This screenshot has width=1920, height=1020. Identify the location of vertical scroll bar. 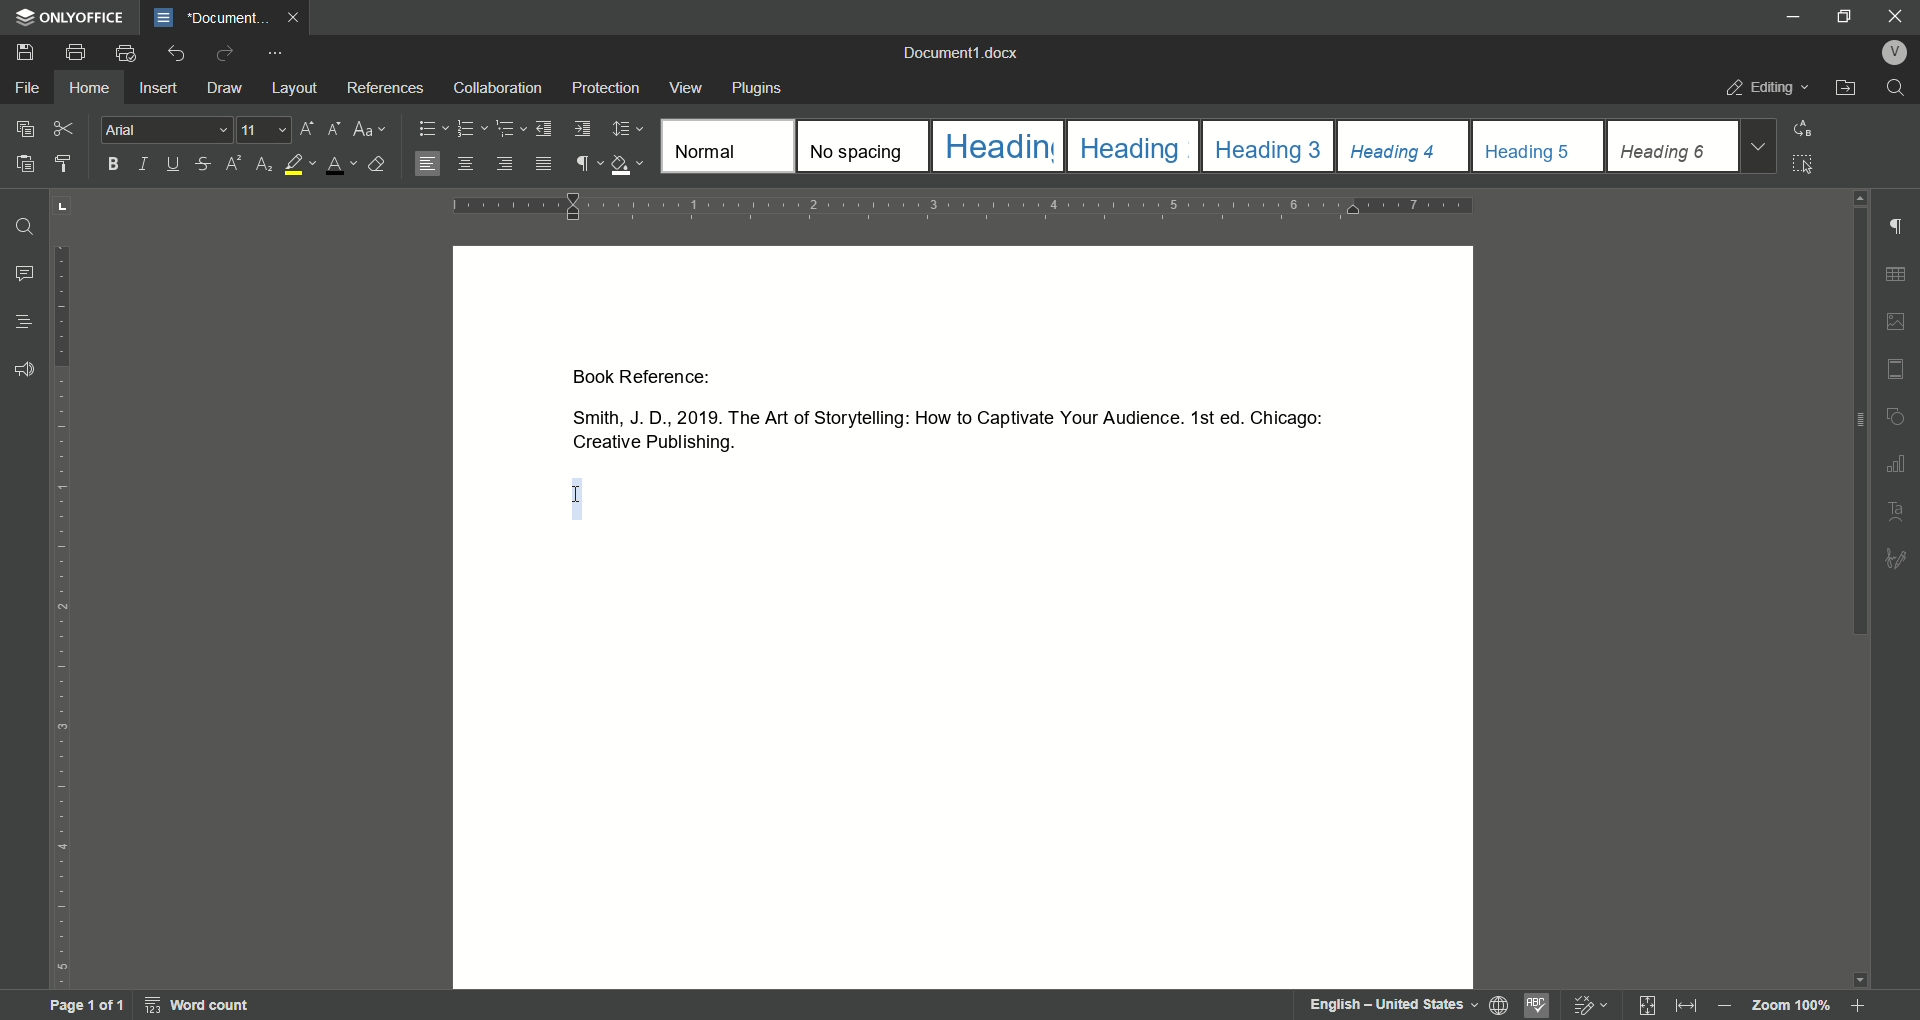
(1861, 425).